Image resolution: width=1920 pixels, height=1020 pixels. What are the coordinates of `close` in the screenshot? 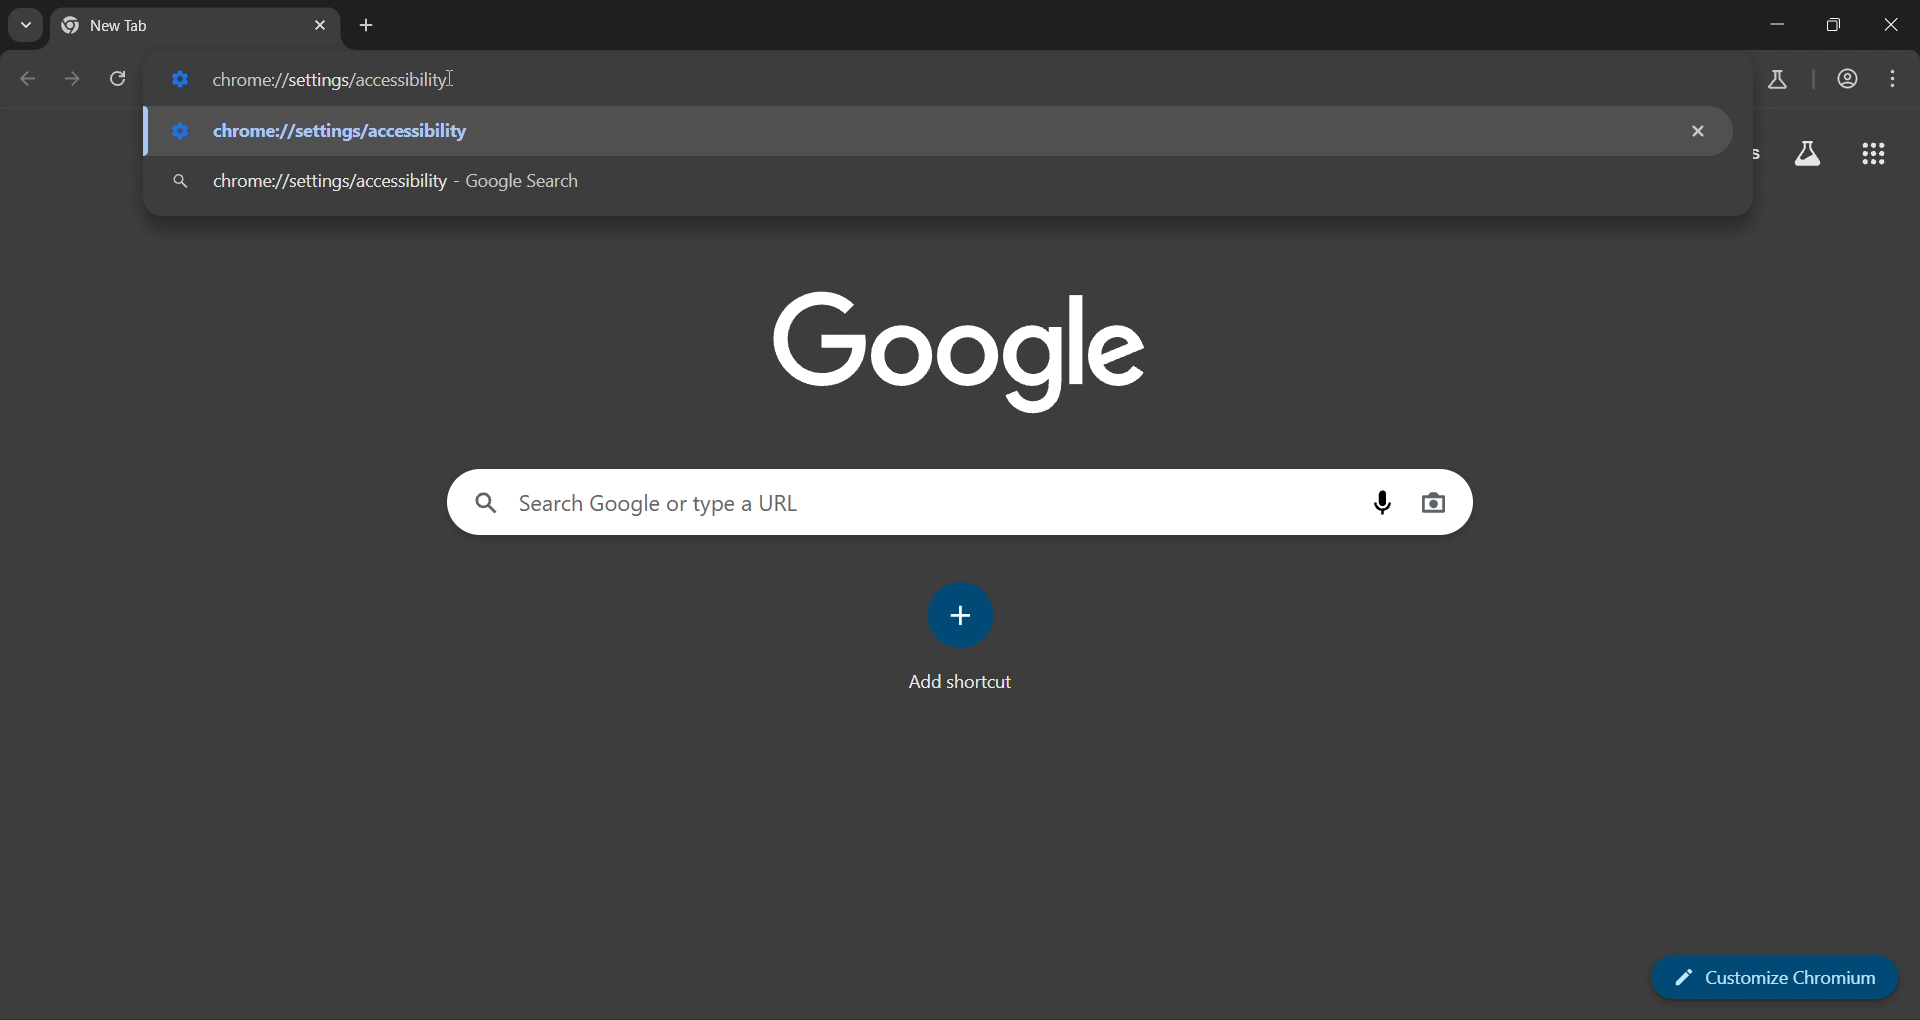 It's located at (1888, 26).